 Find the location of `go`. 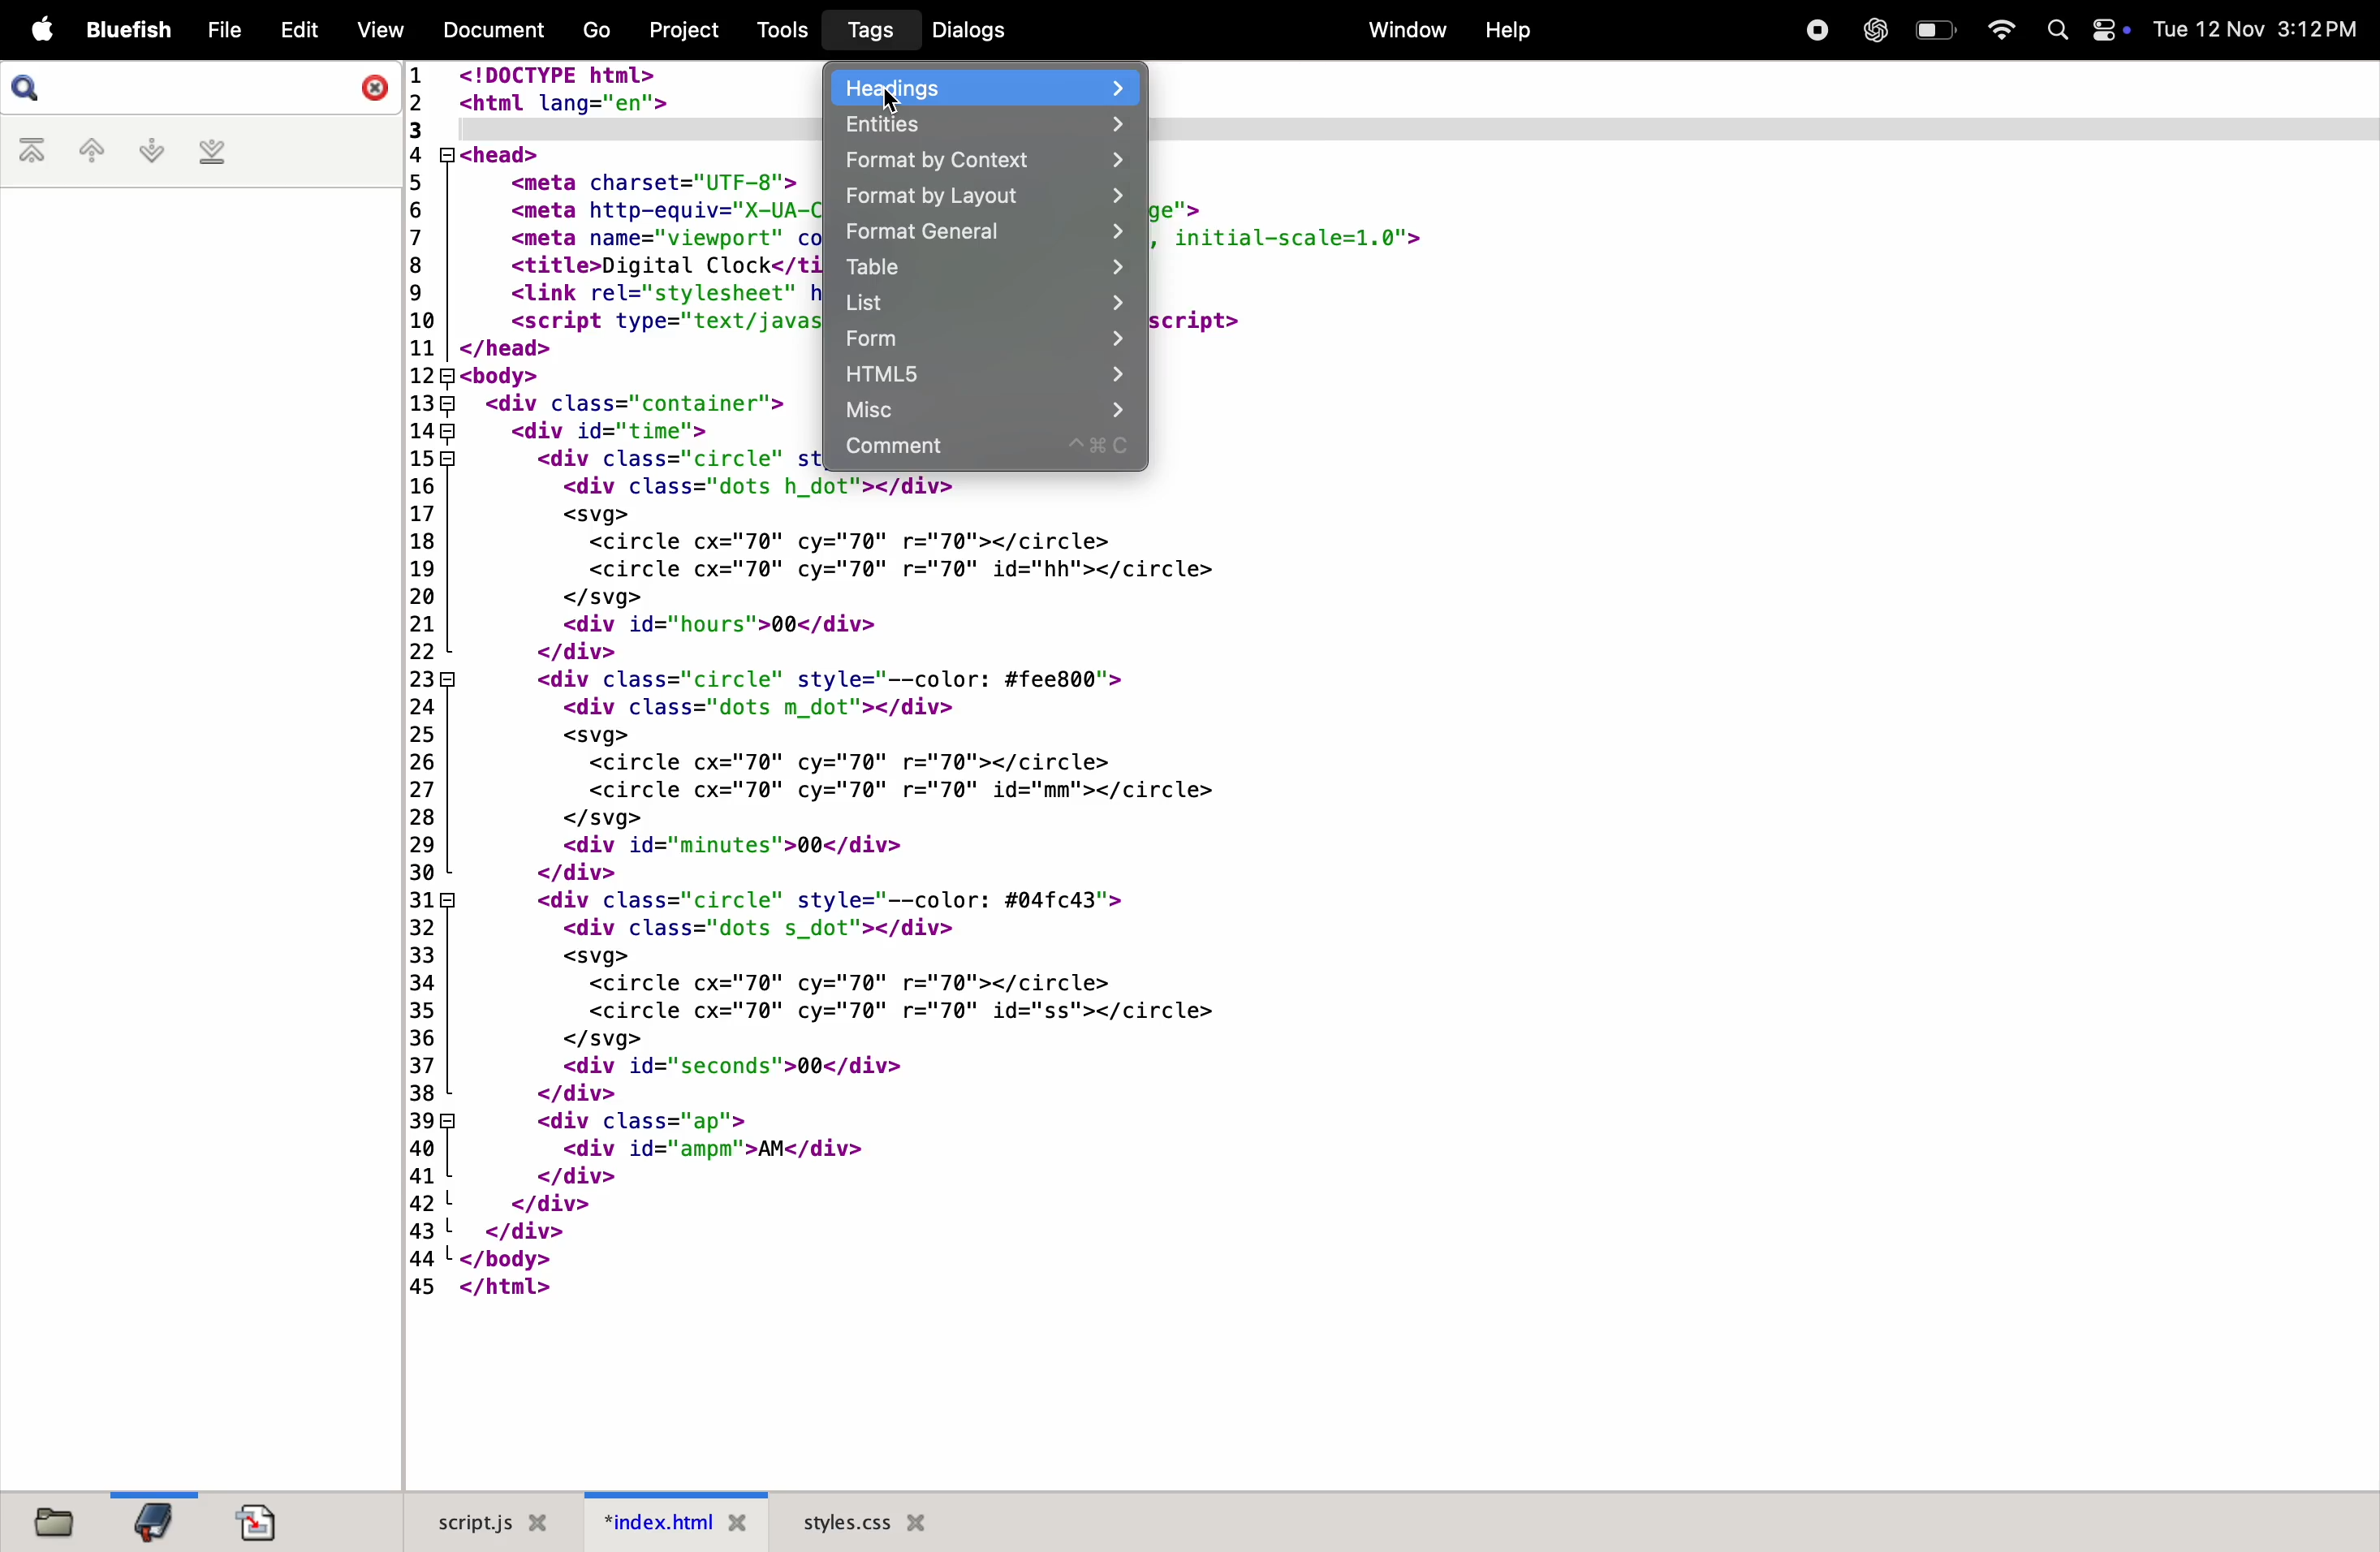

go is located at coordinates (593, 32).